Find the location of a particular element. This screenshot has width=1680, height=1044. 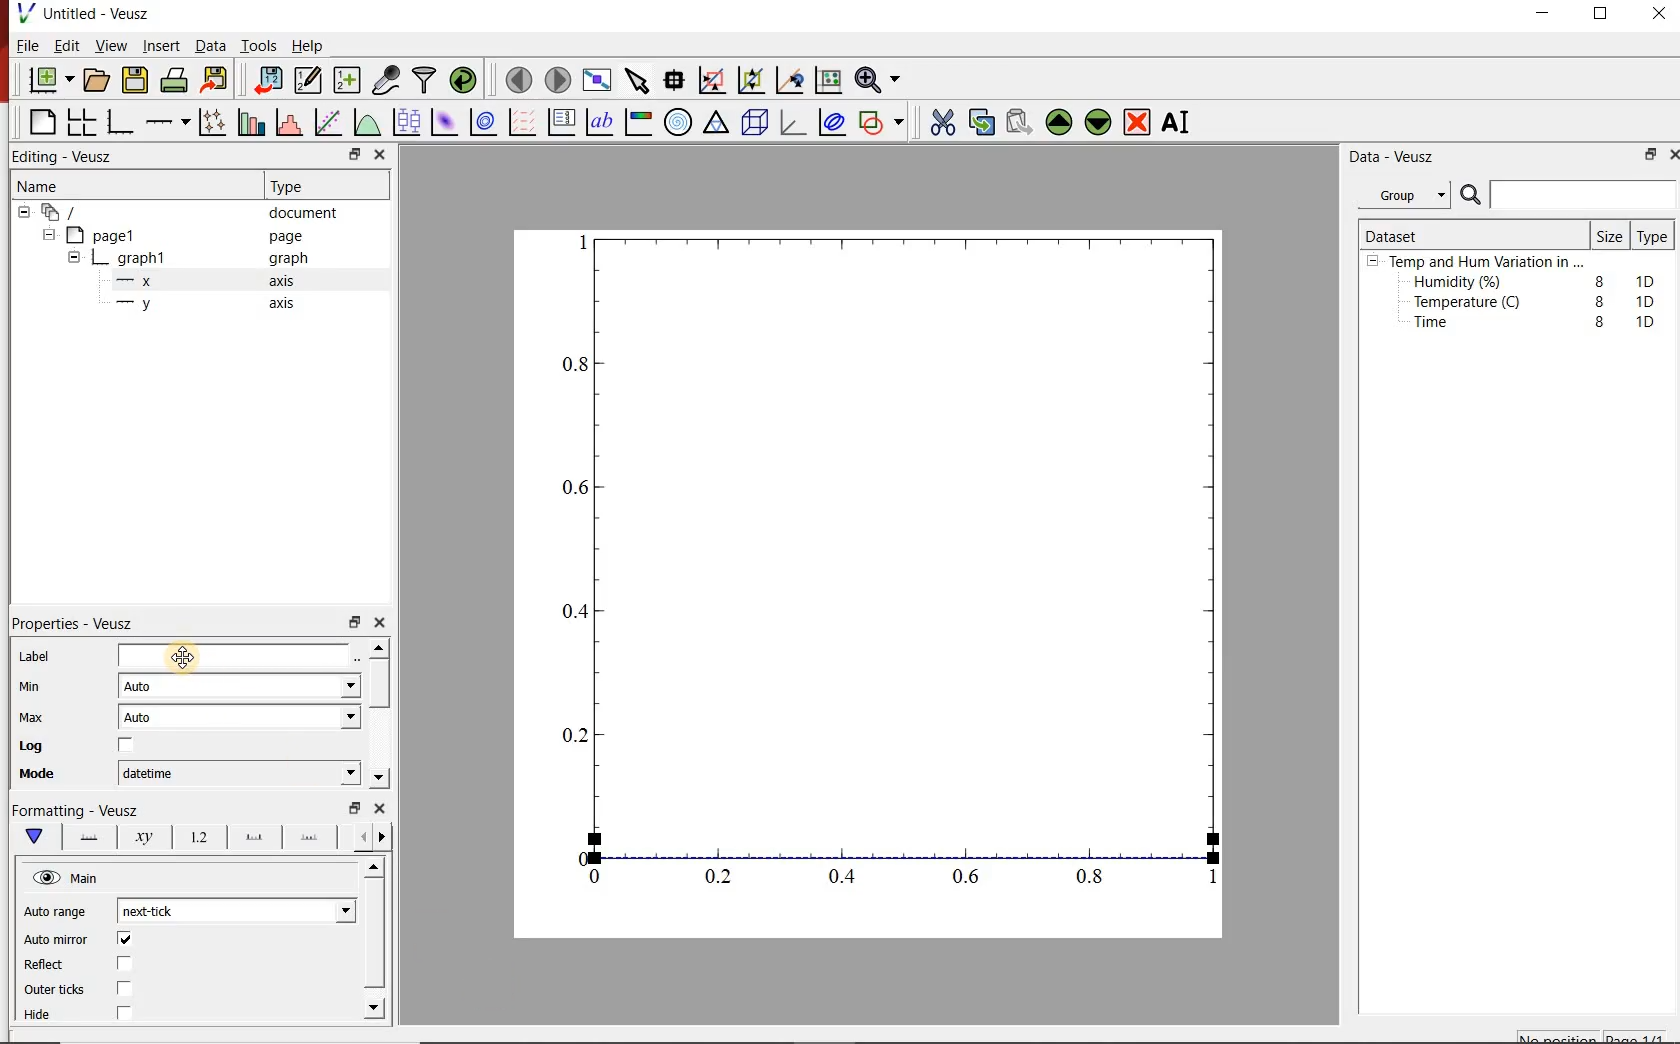

base graph is located at coordinates (122, 119).